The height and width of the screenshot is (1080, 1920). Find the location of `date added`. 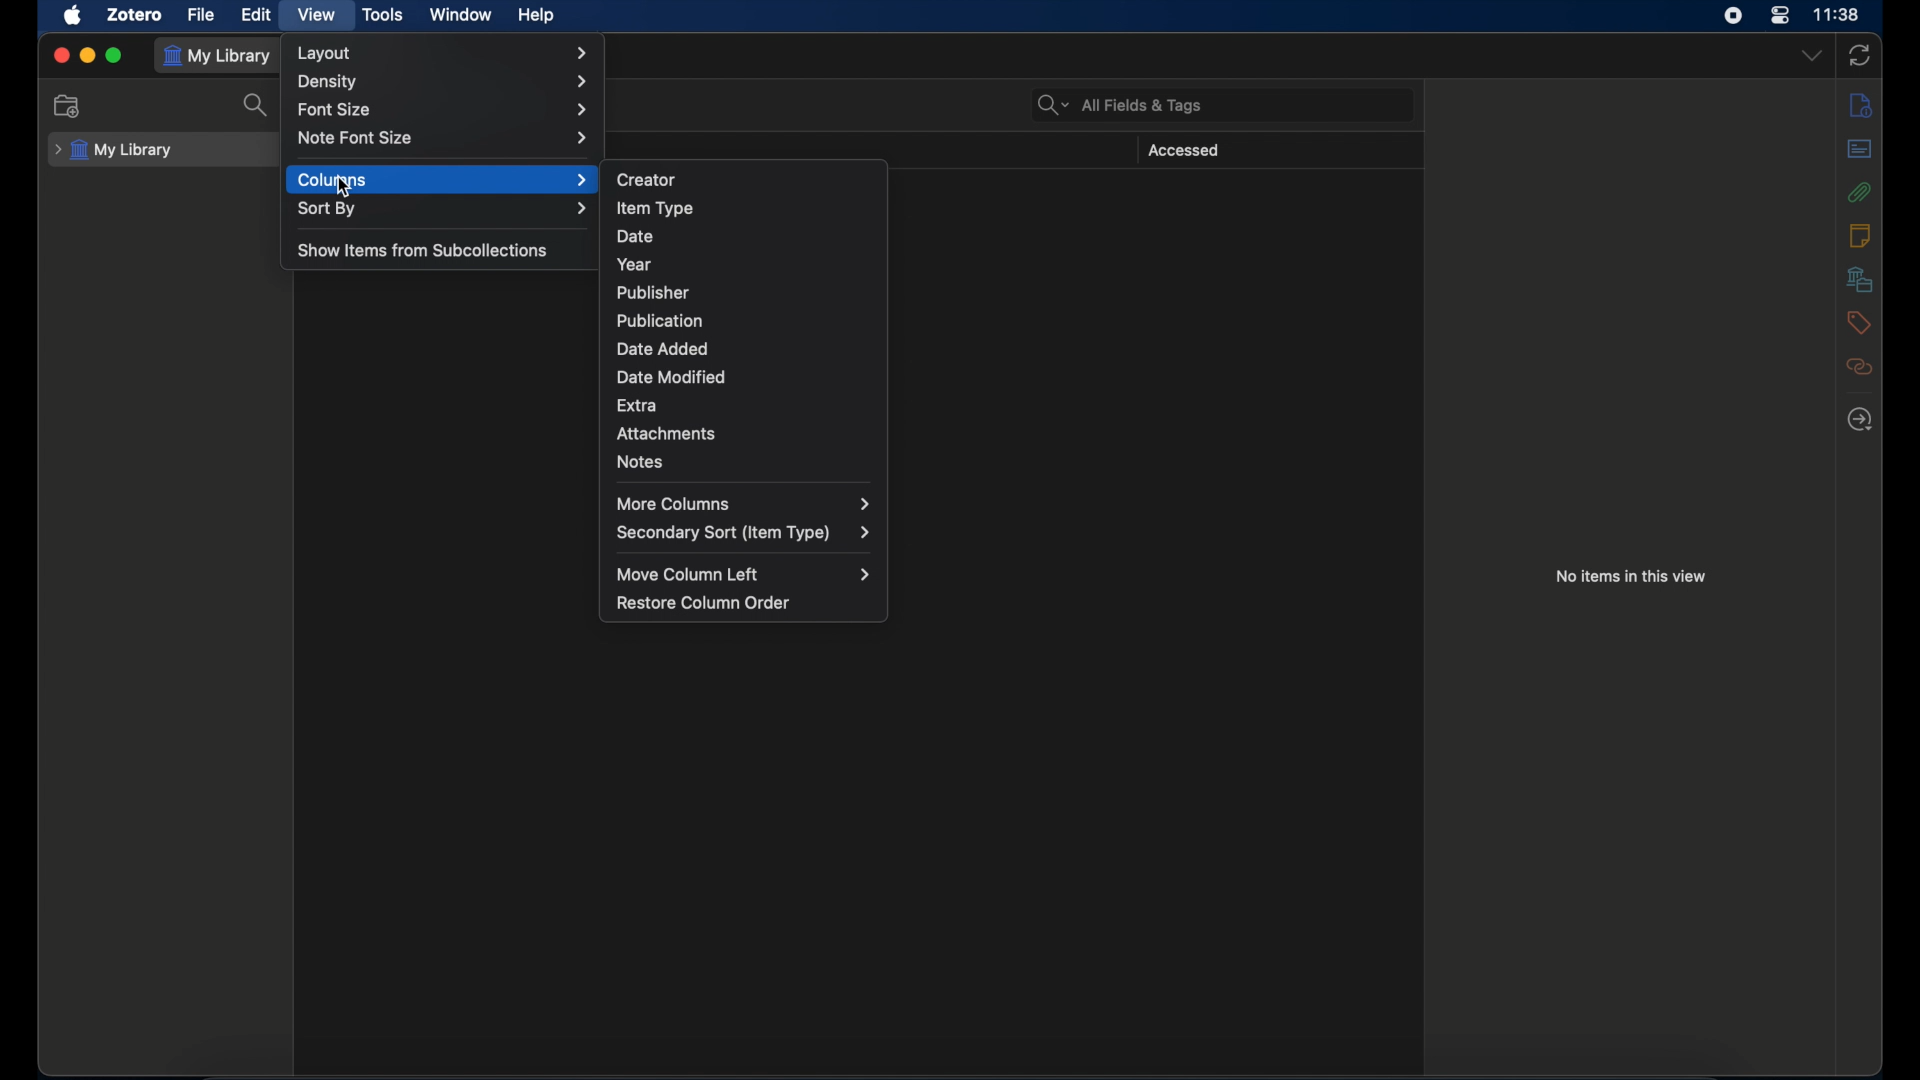

date added is located at coordinates (662, 349).